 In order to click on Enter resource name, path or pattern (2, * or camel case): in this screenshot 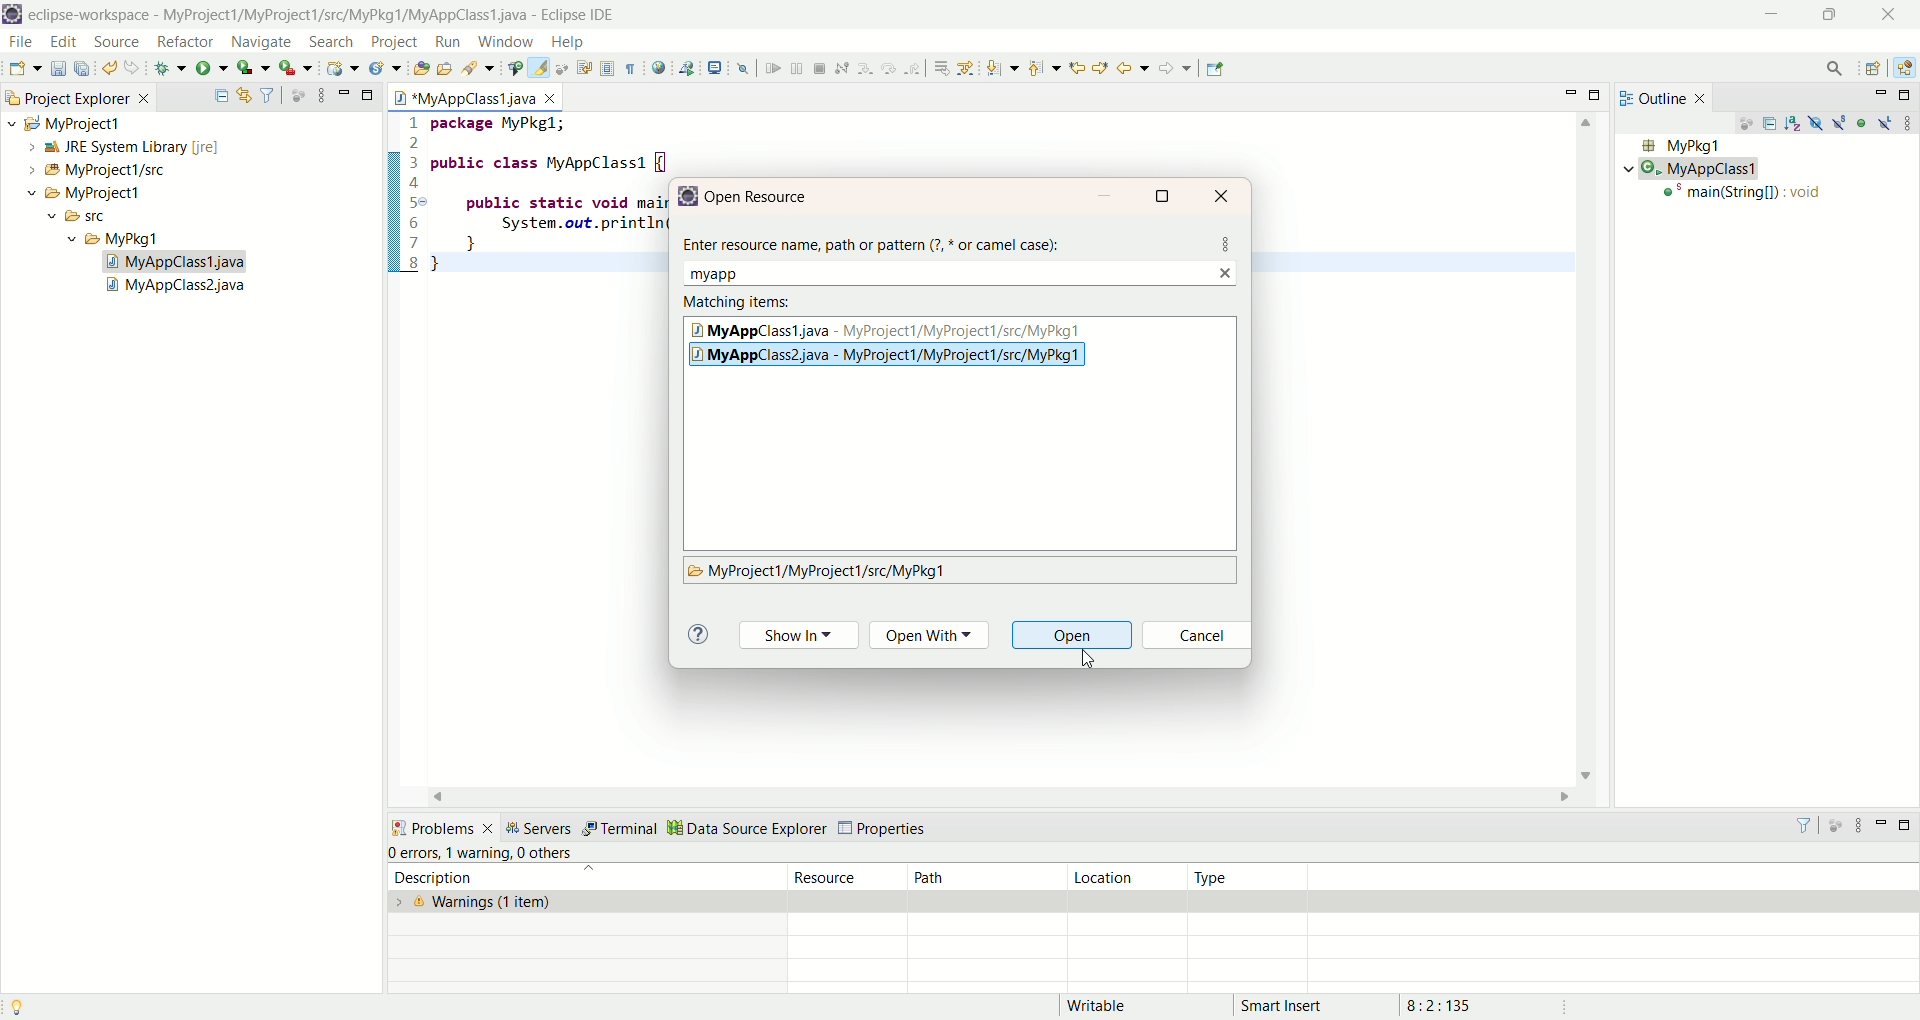, I will do `click(878, 240)`.